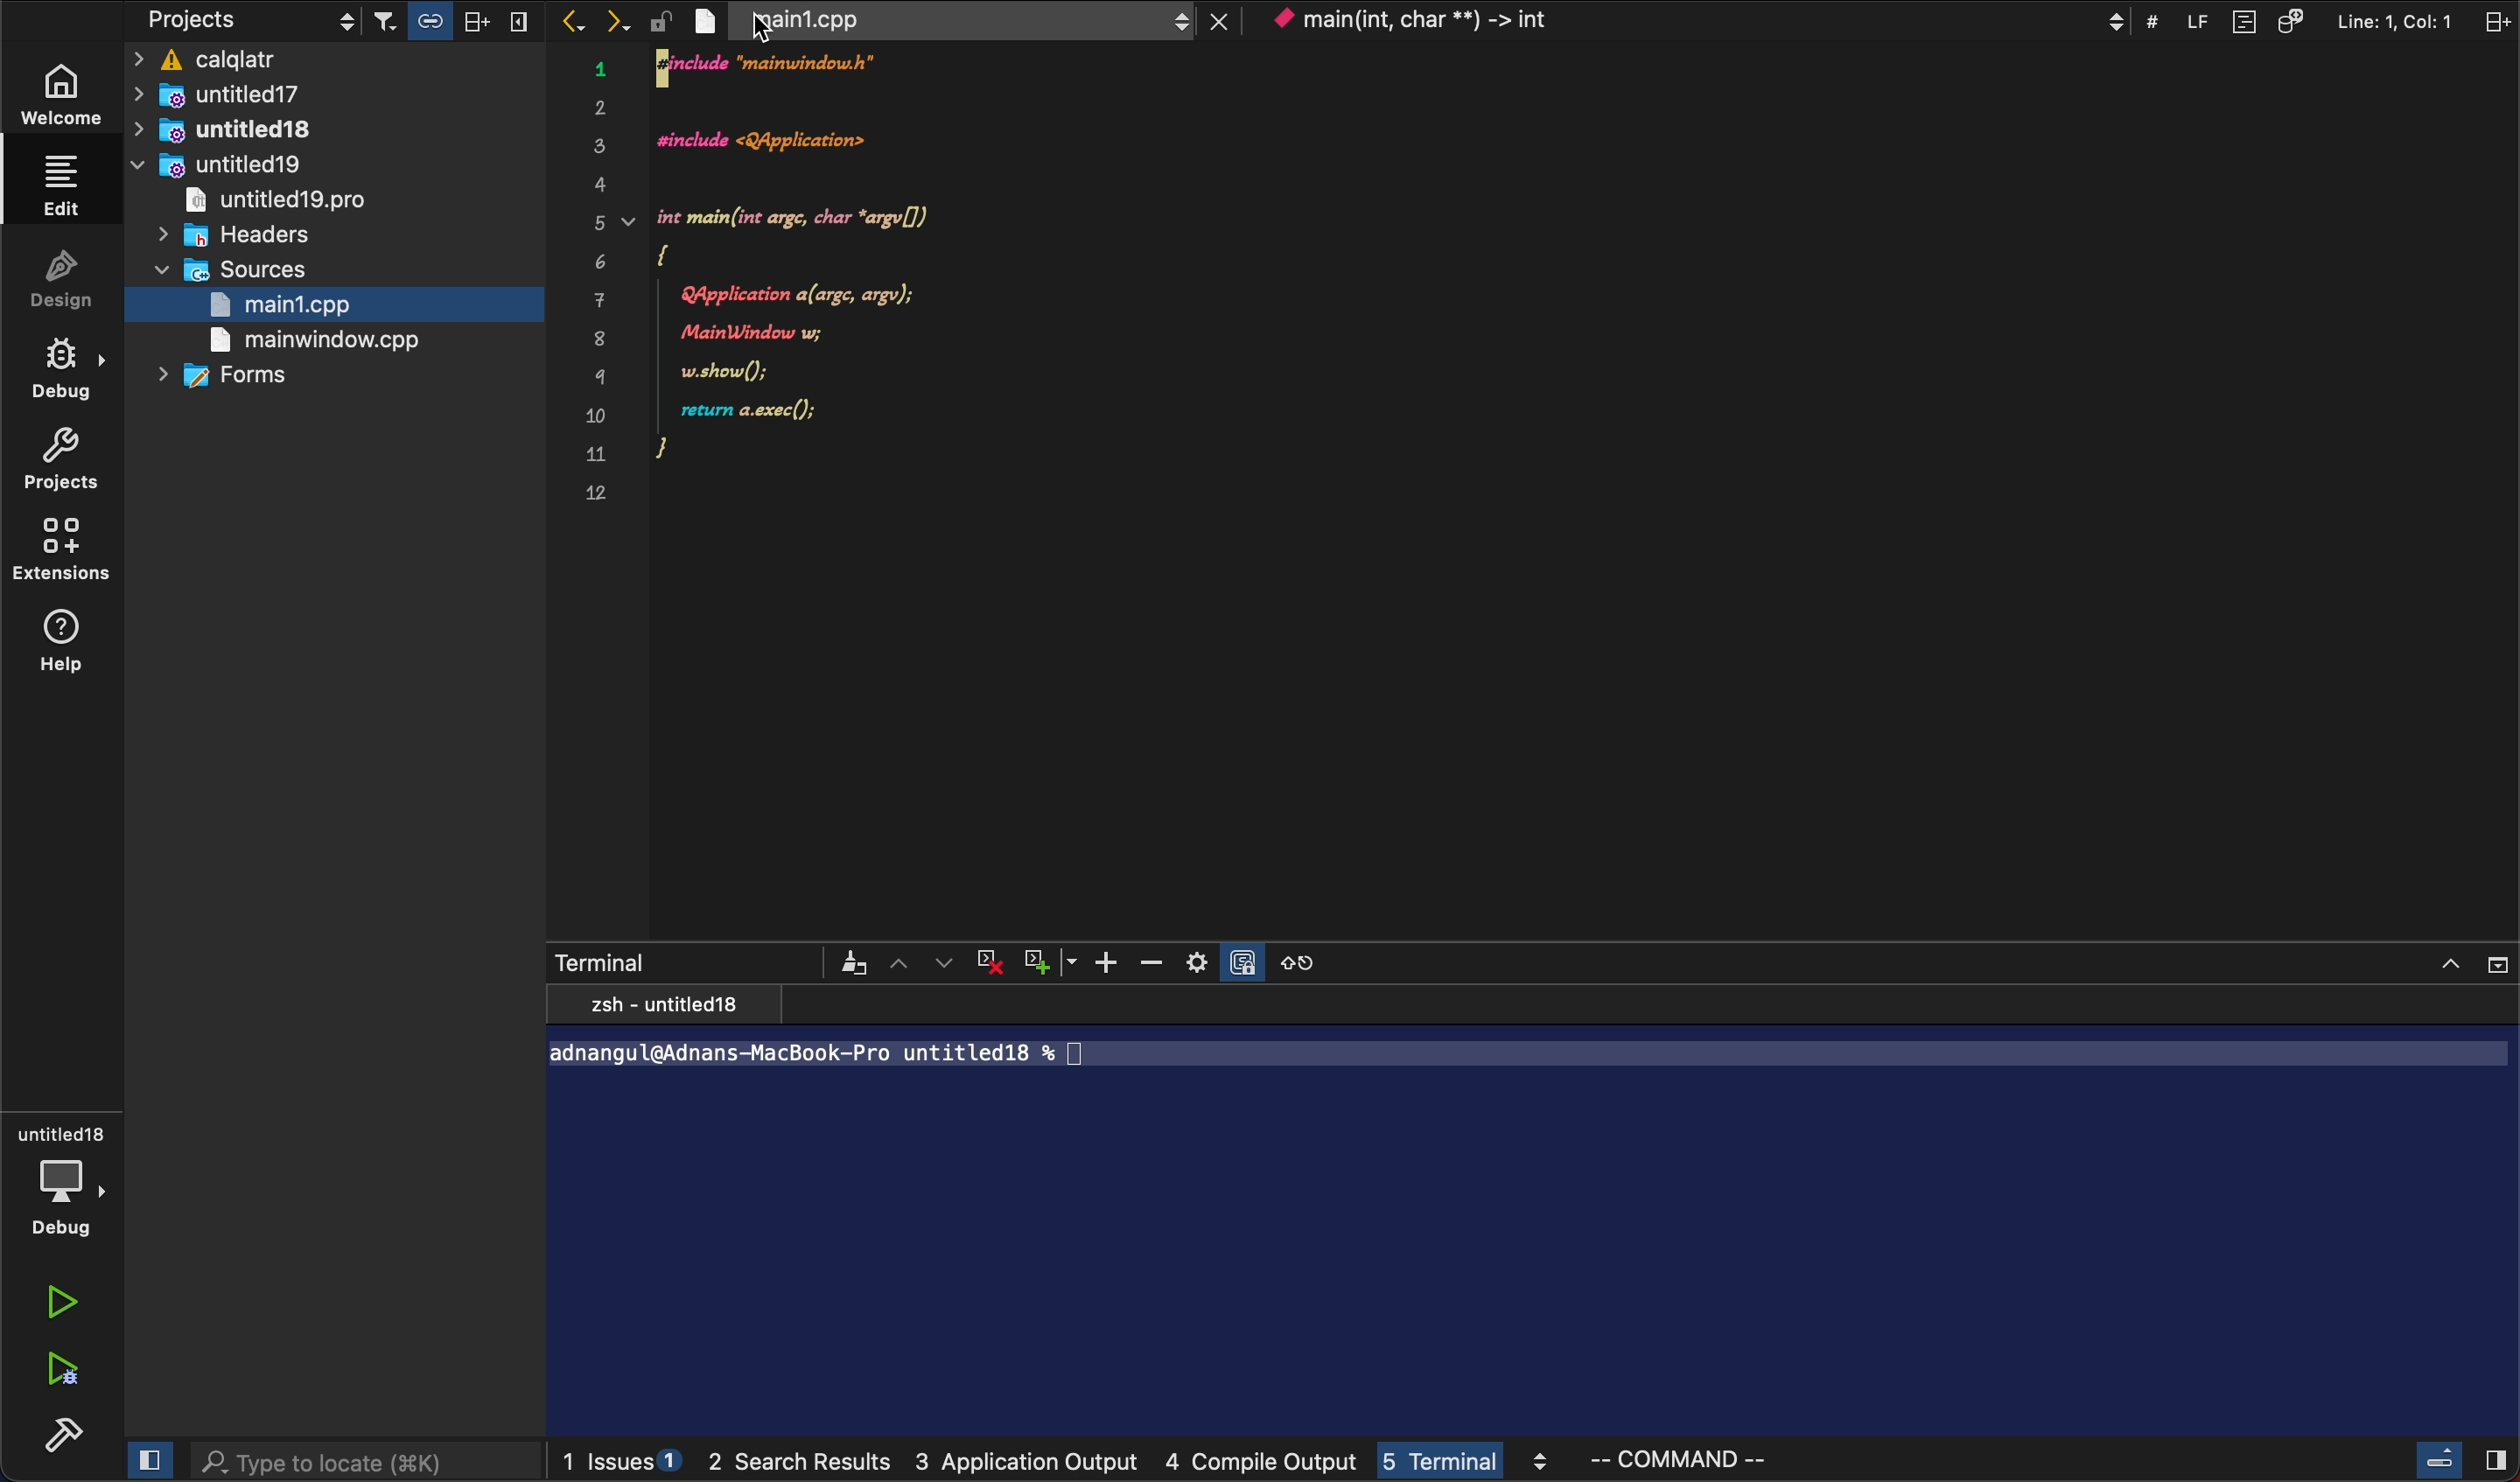 This screenshot has height=1482, width=2520. What do you see at coordinates (2454, 1461) in the screenshot?
I see `close slide cursor` at bounding box center [2454, 1461].